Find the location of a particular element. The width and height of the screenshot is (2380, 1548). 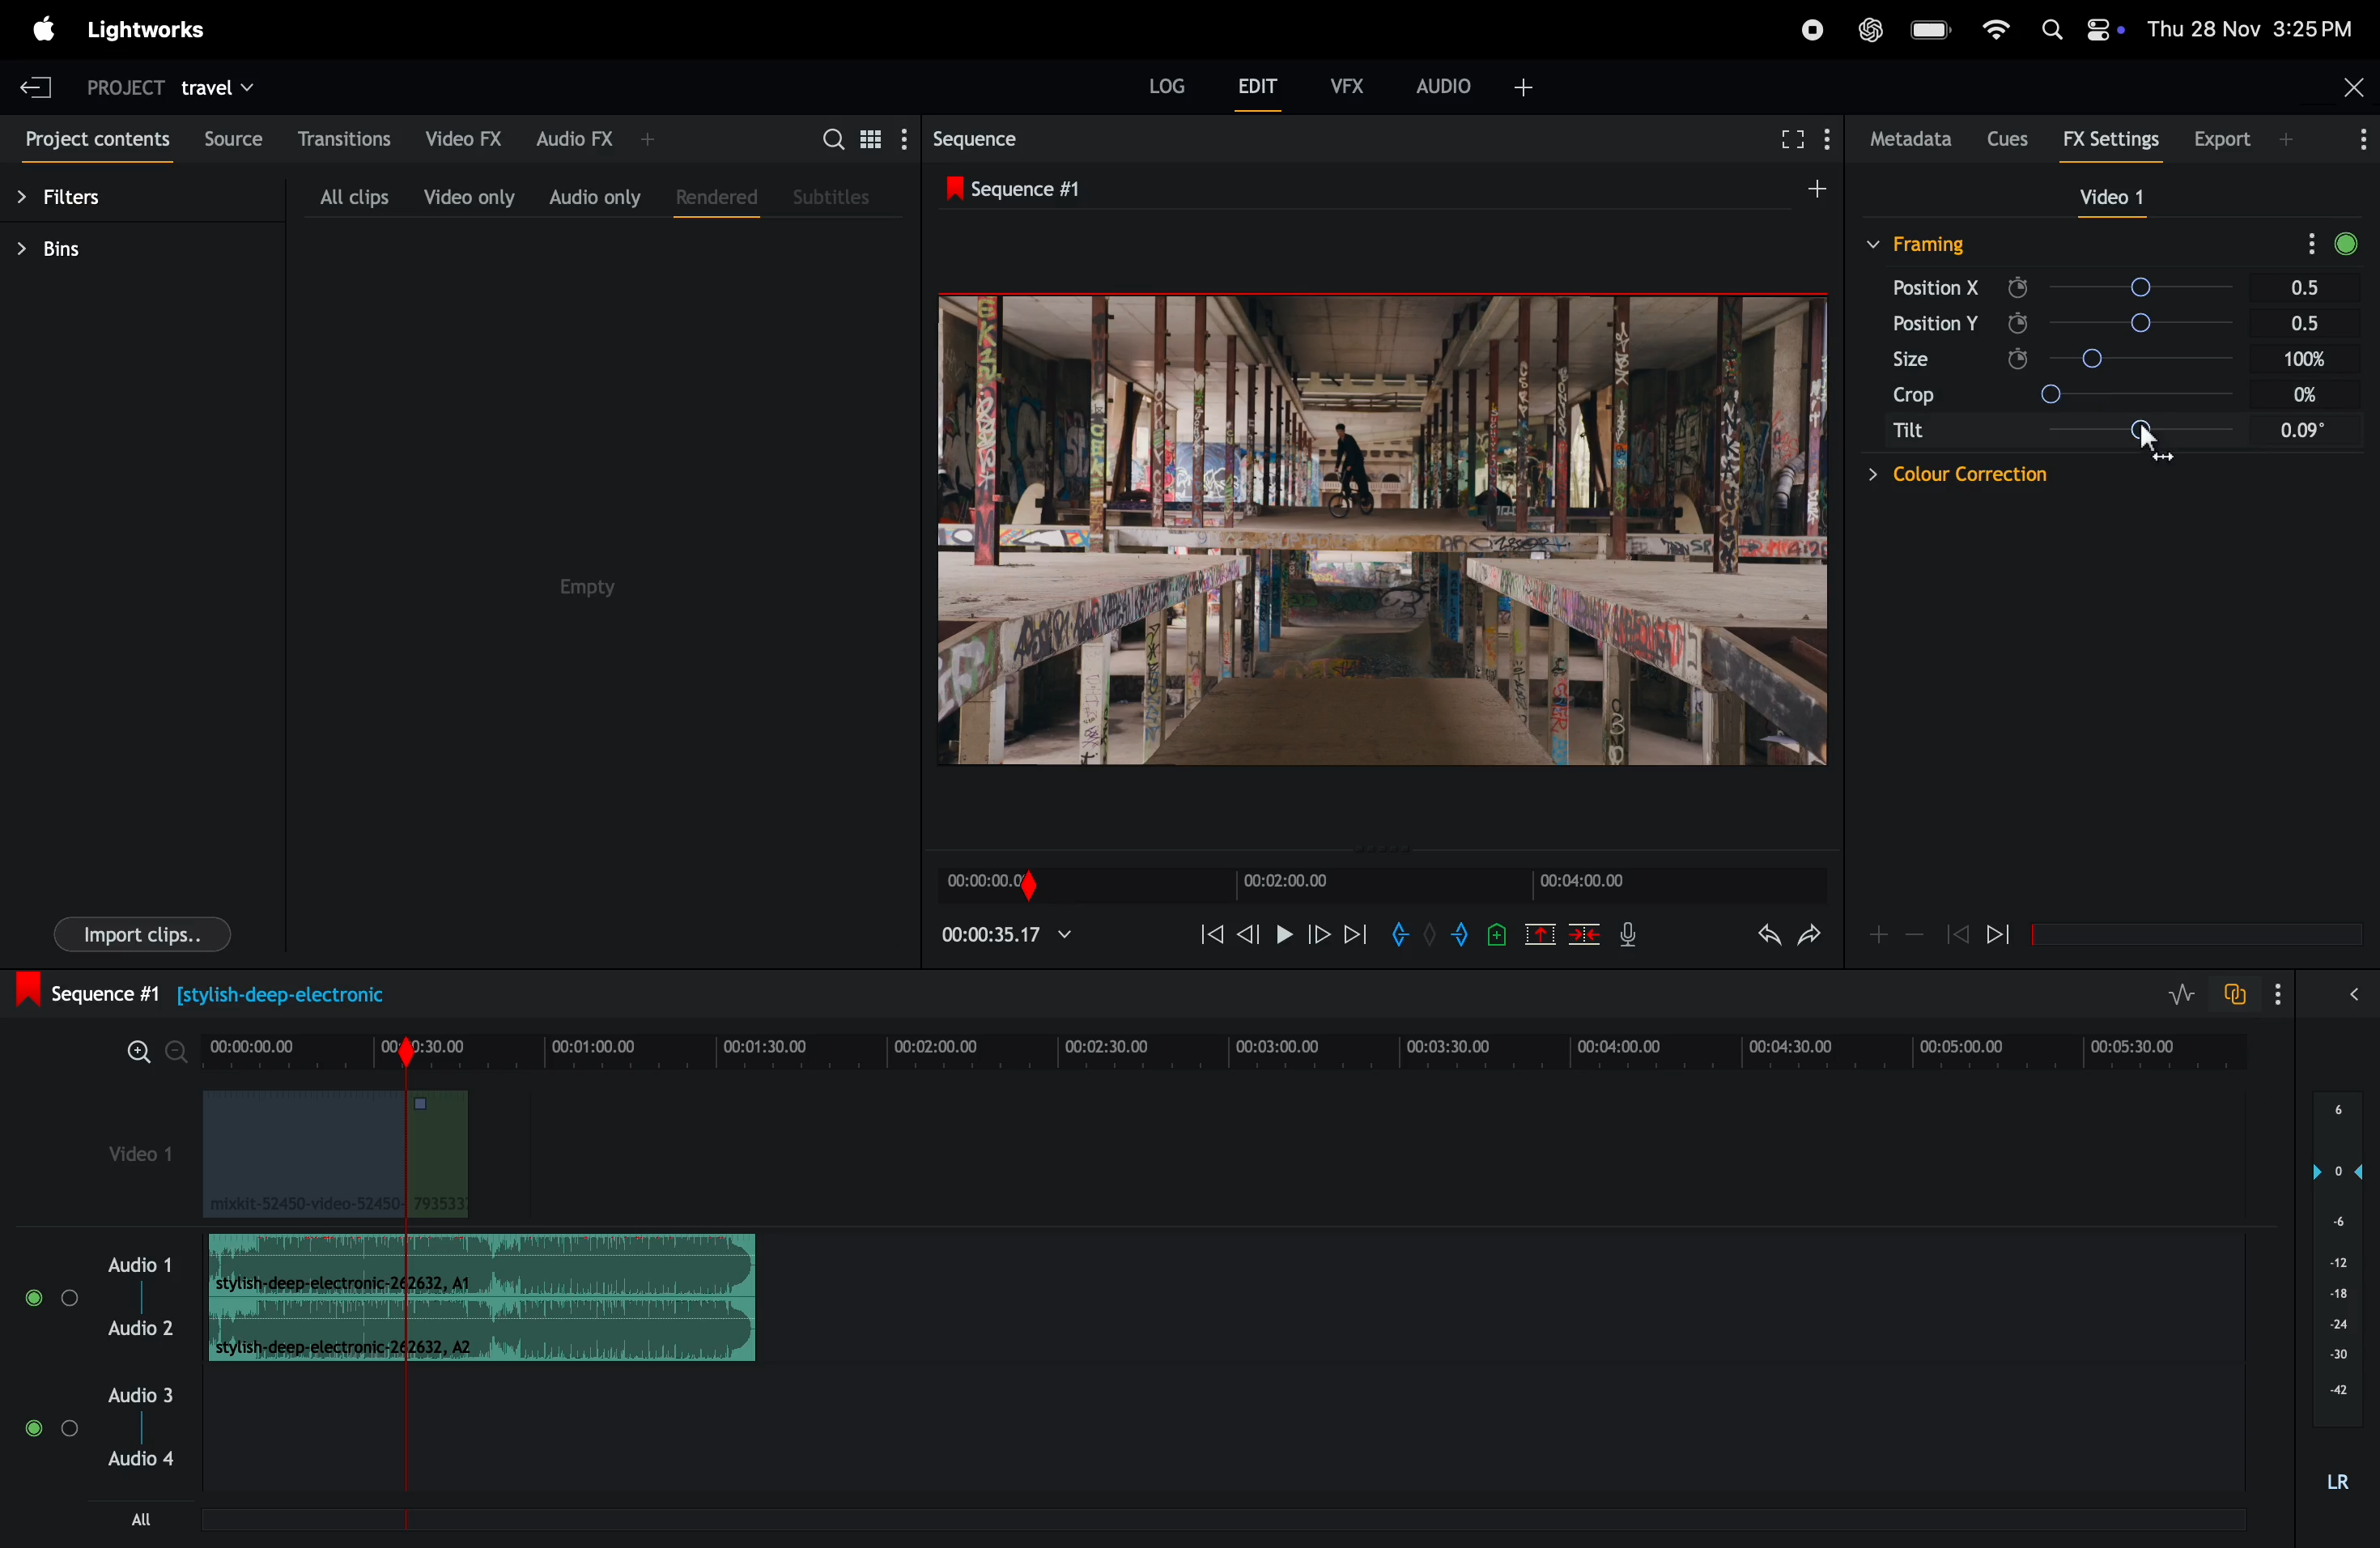

sequences is located at coordinates (987, 138).